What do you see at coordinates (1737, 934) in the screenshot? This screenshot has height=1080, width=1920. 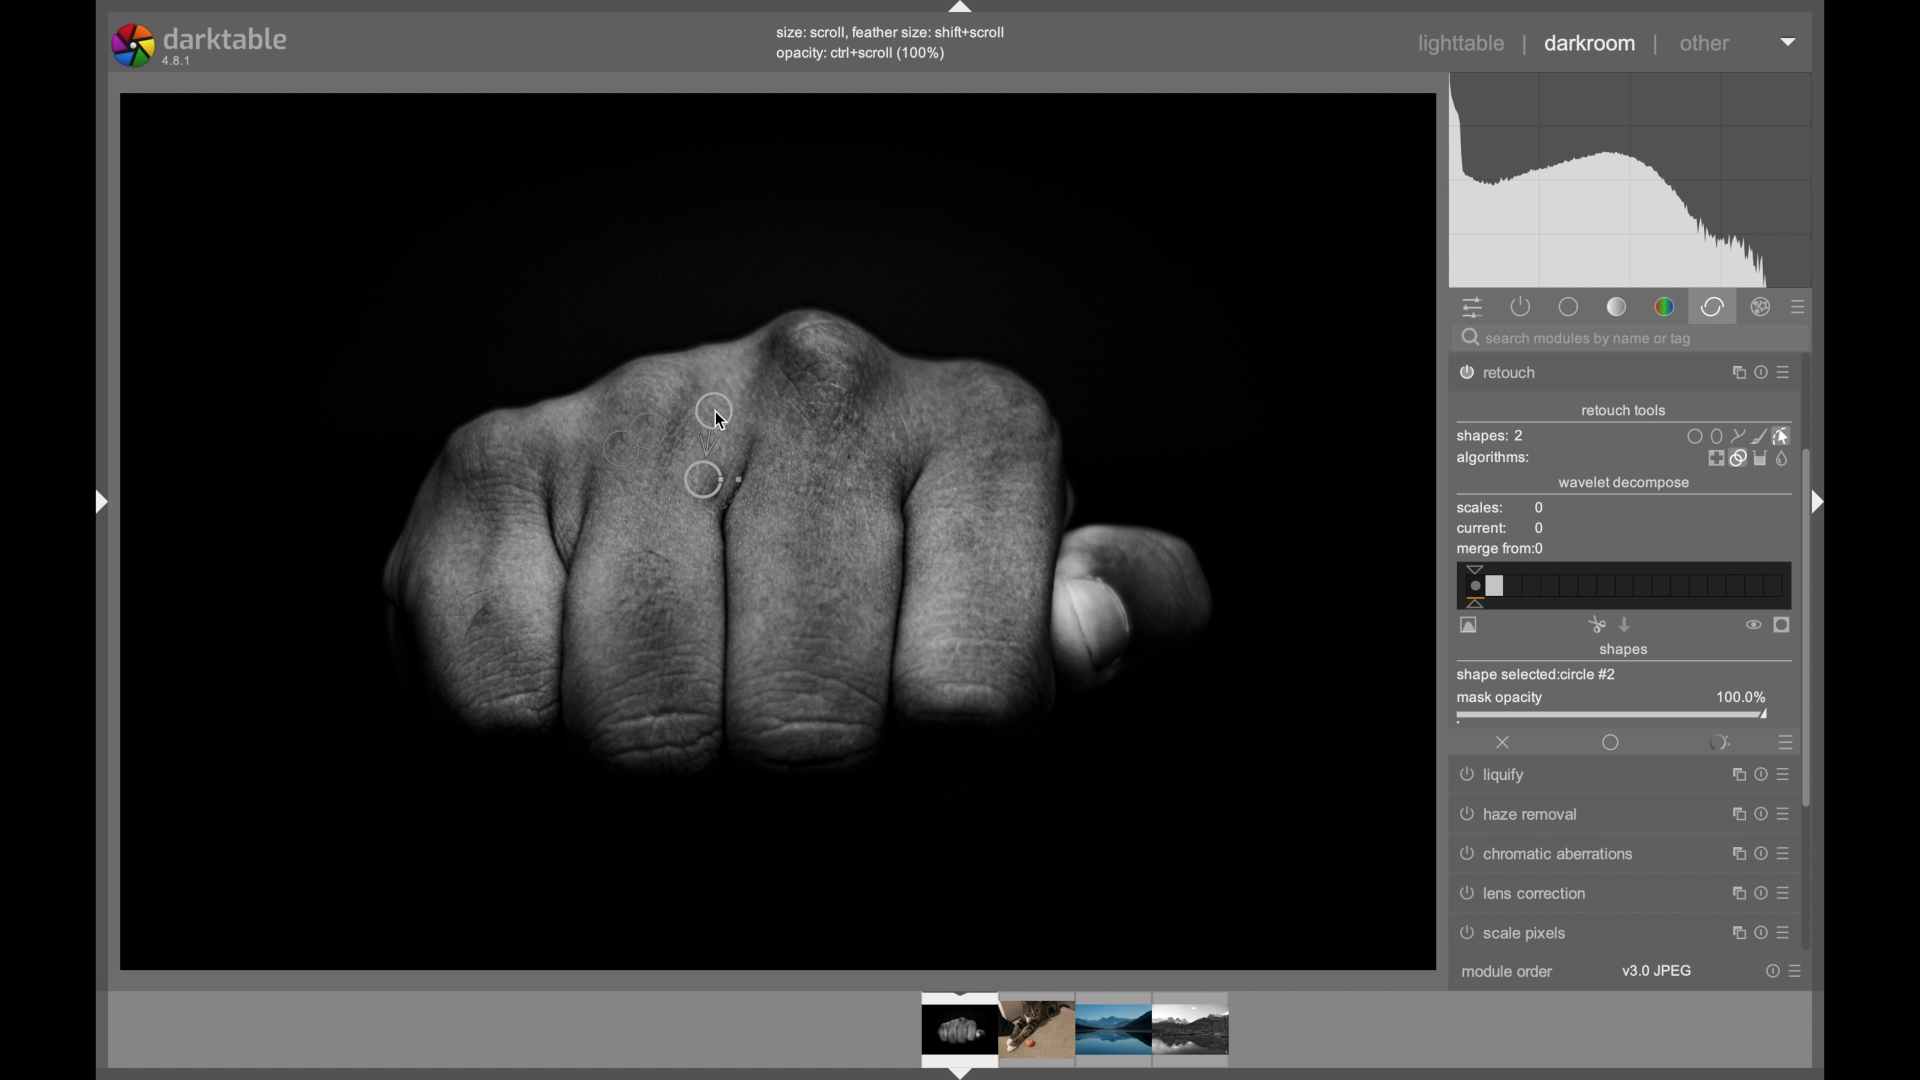 I see `maximize` at bounding box center [1737, 934].